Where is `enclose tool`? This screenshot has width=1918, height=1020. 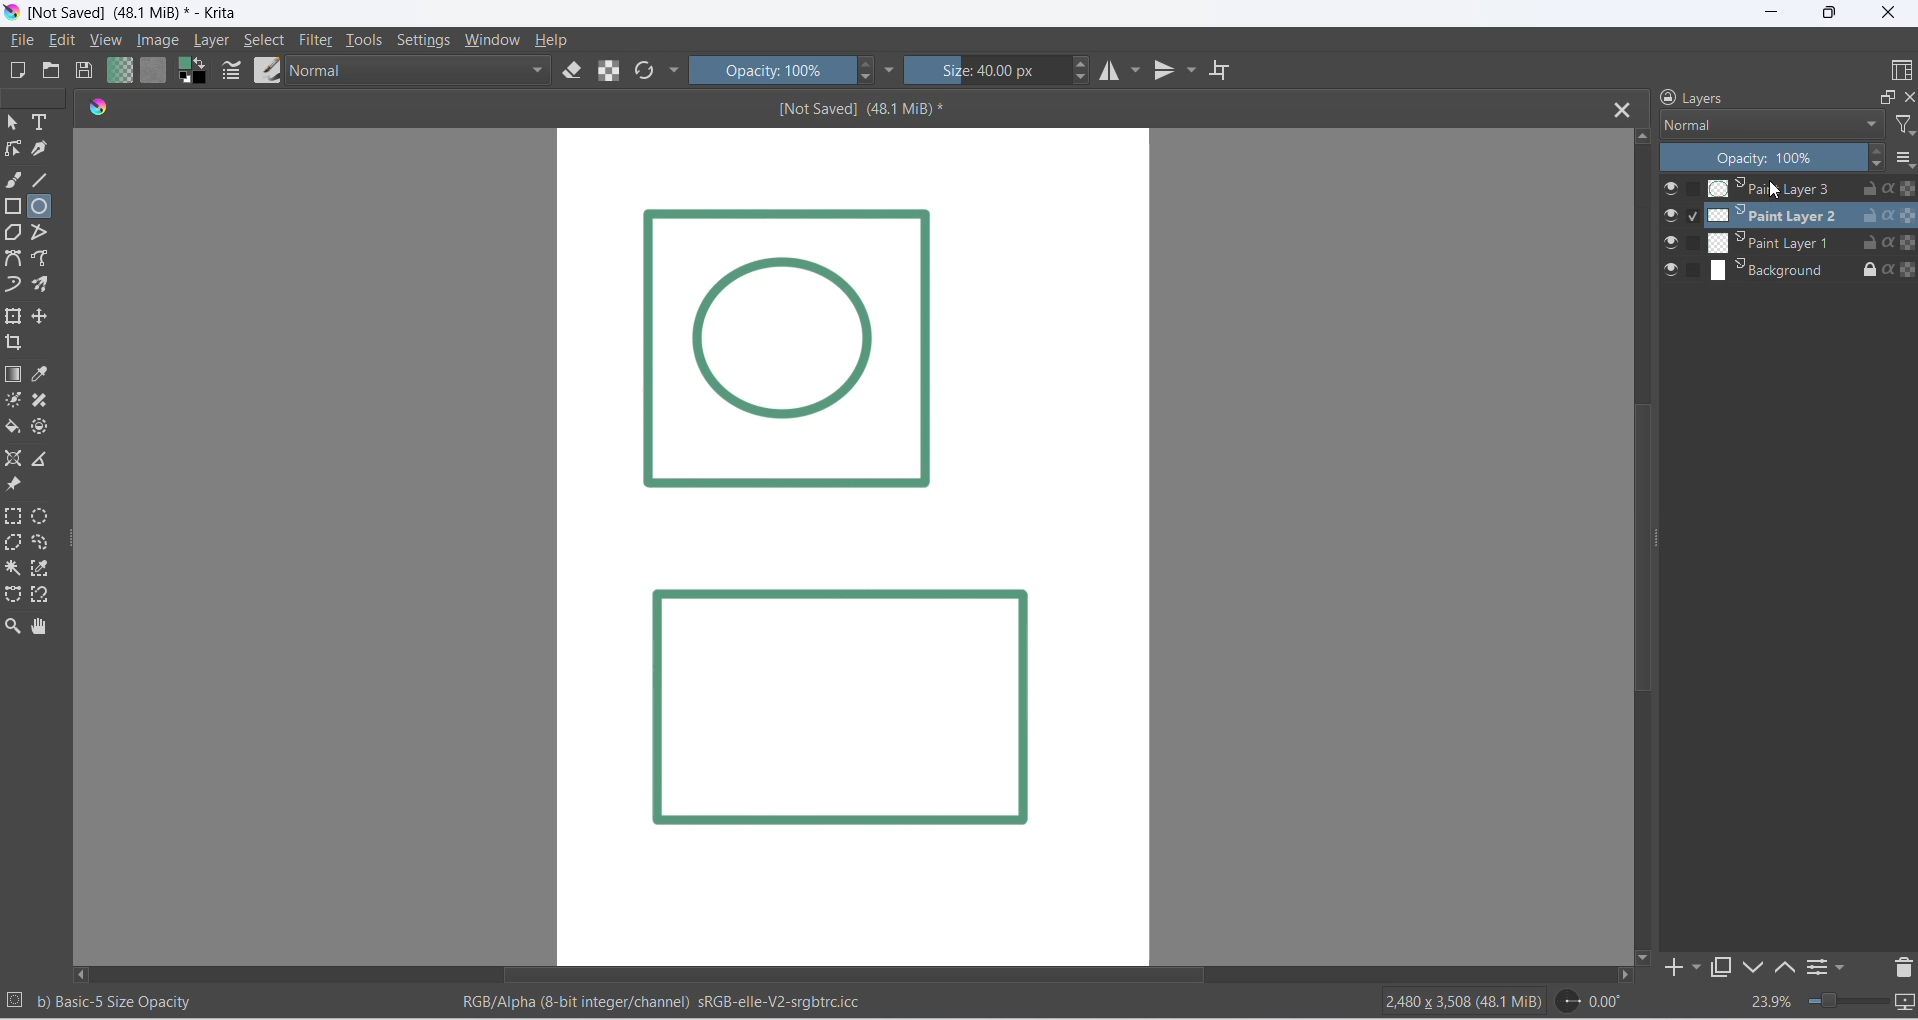 enclose tool is located at coordinates (44, 428).